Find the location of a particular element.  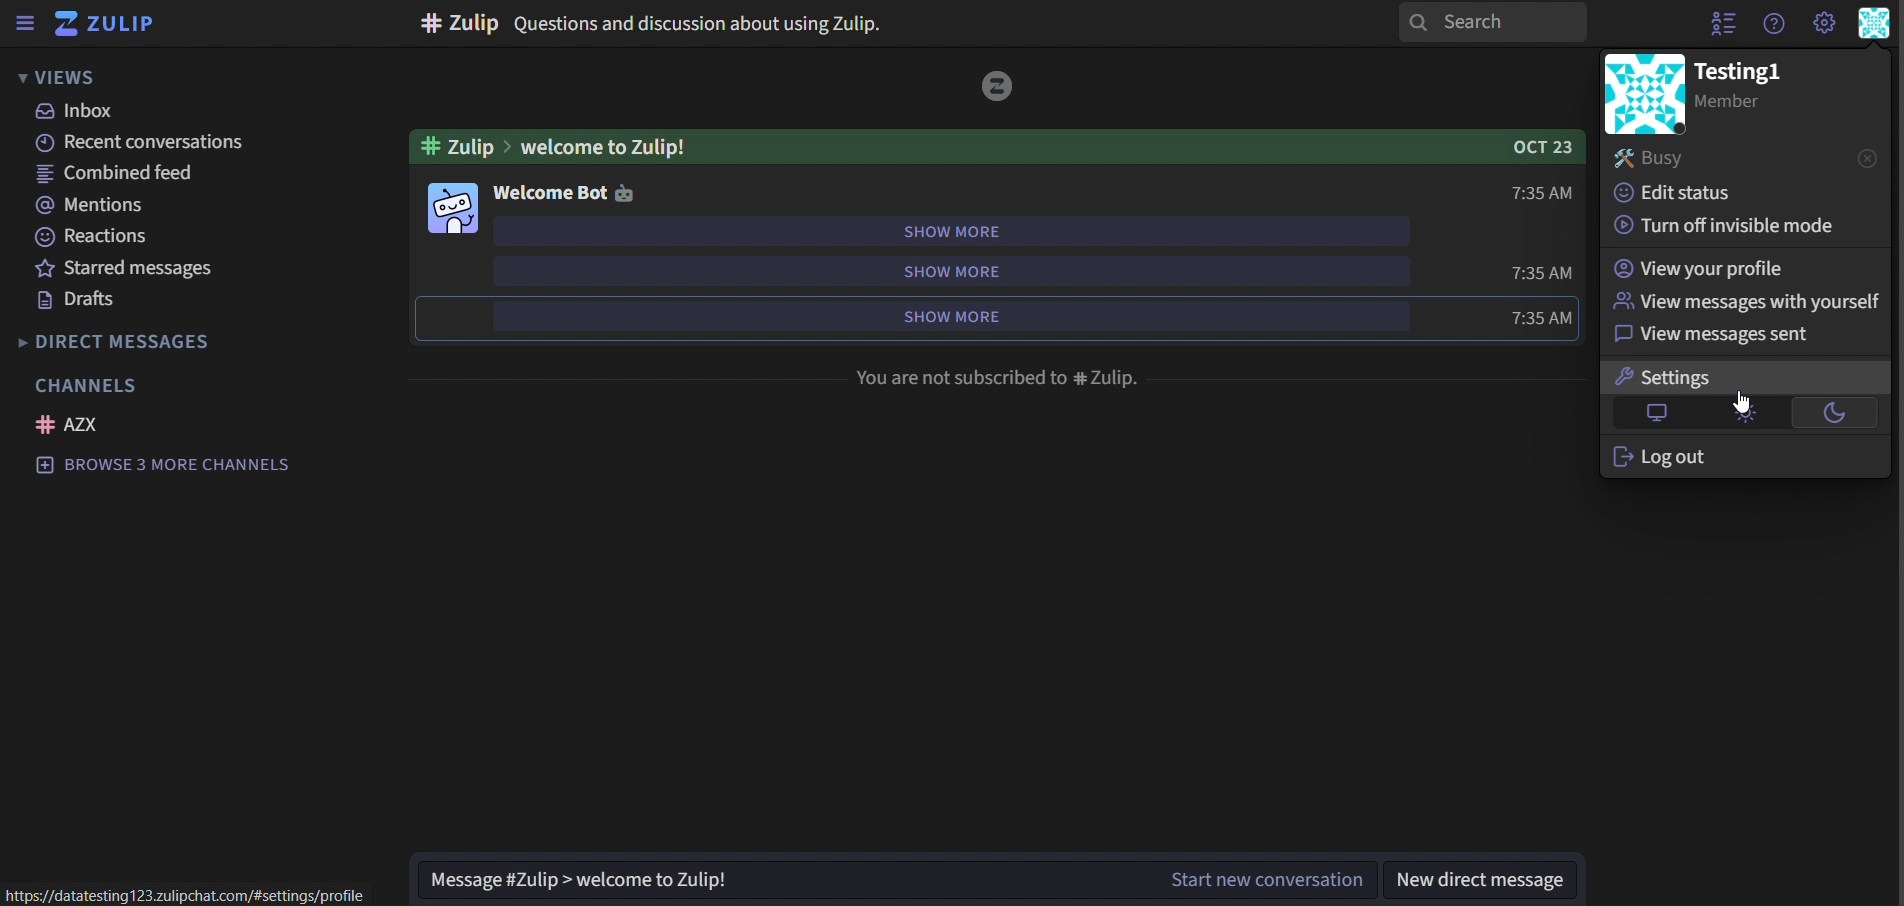

7:35AM is located at coordinates (1540, 273).